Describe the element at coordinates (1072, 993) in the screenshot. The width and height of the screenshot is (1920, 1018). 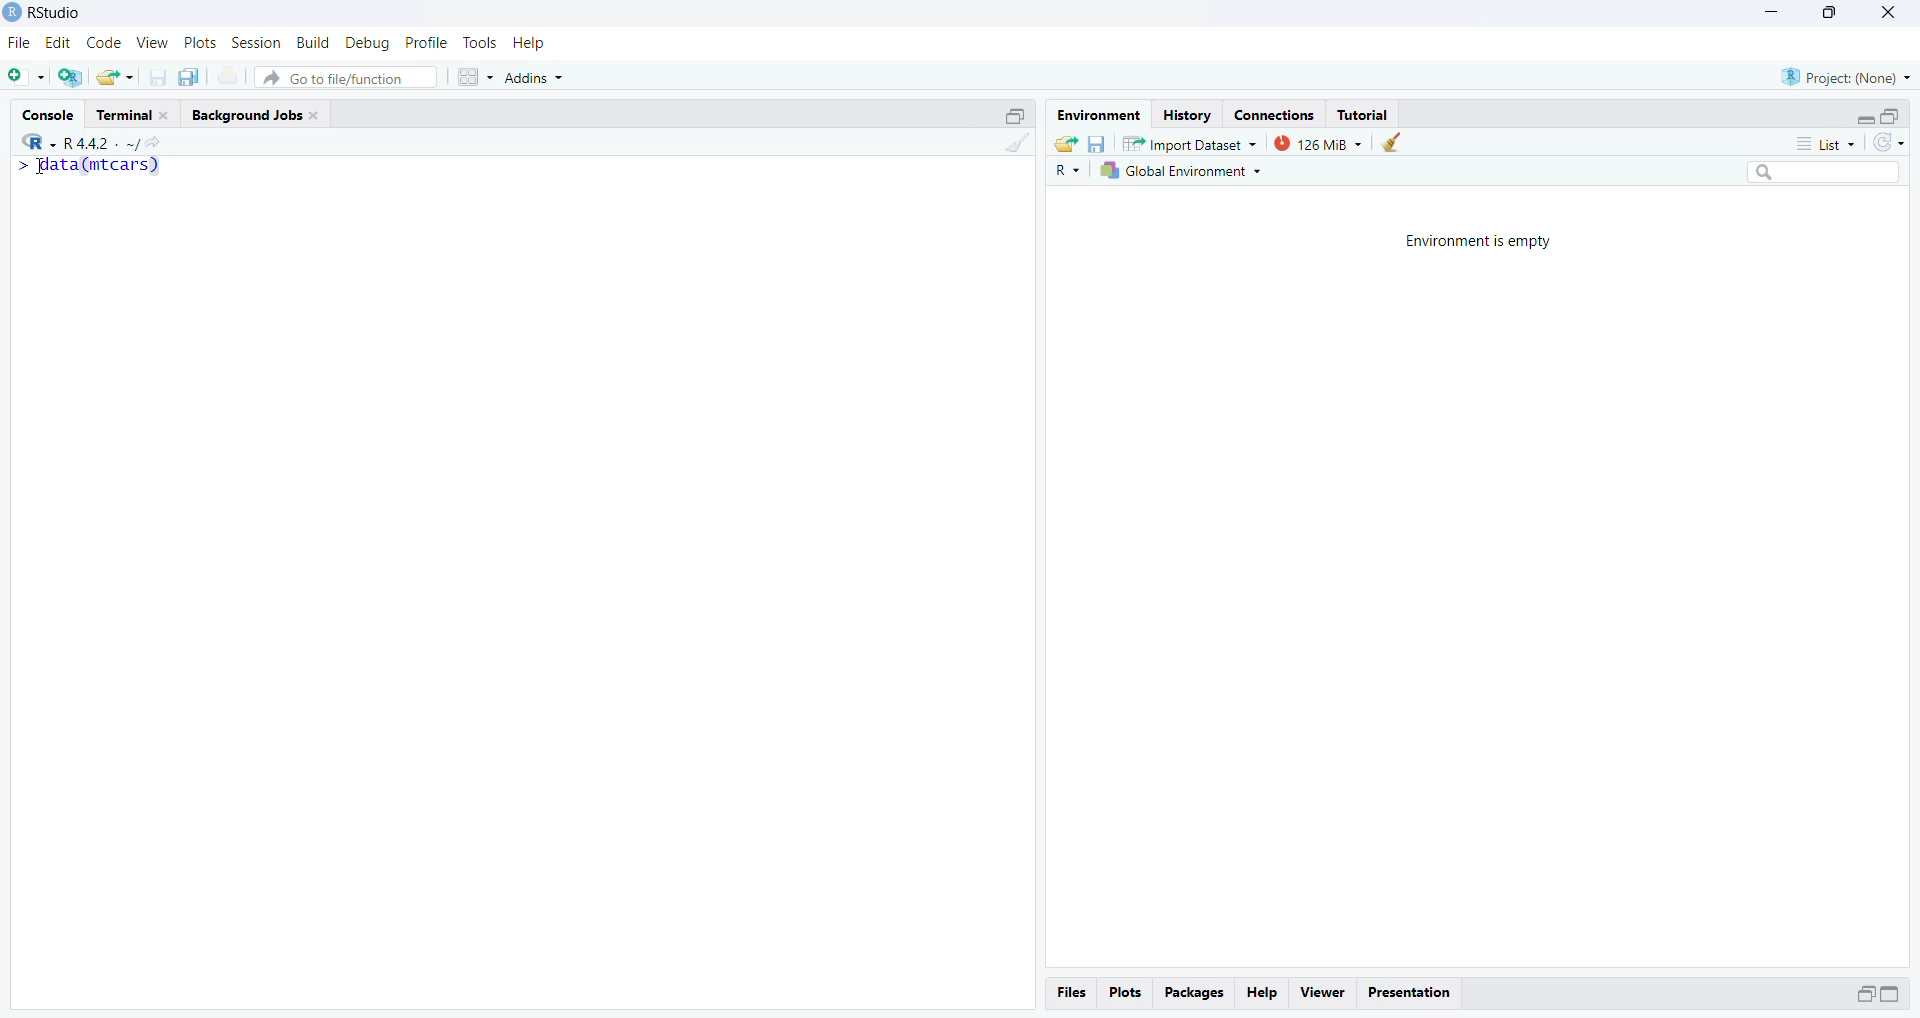
I see `Files` at that location.